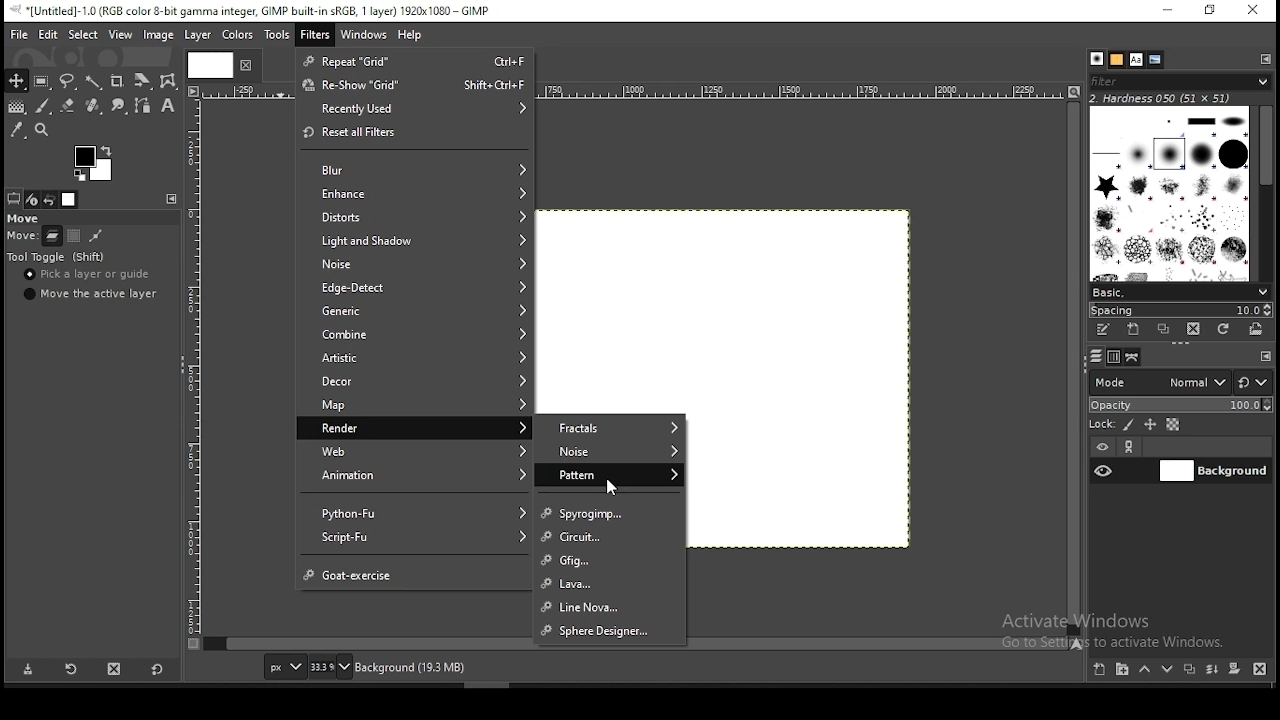 The height and width of the screenshot is (720, 1280). What do you see at coordinates (1097, 355) in the screenshot?
I see `layers` at bounding box center [1097, 355].